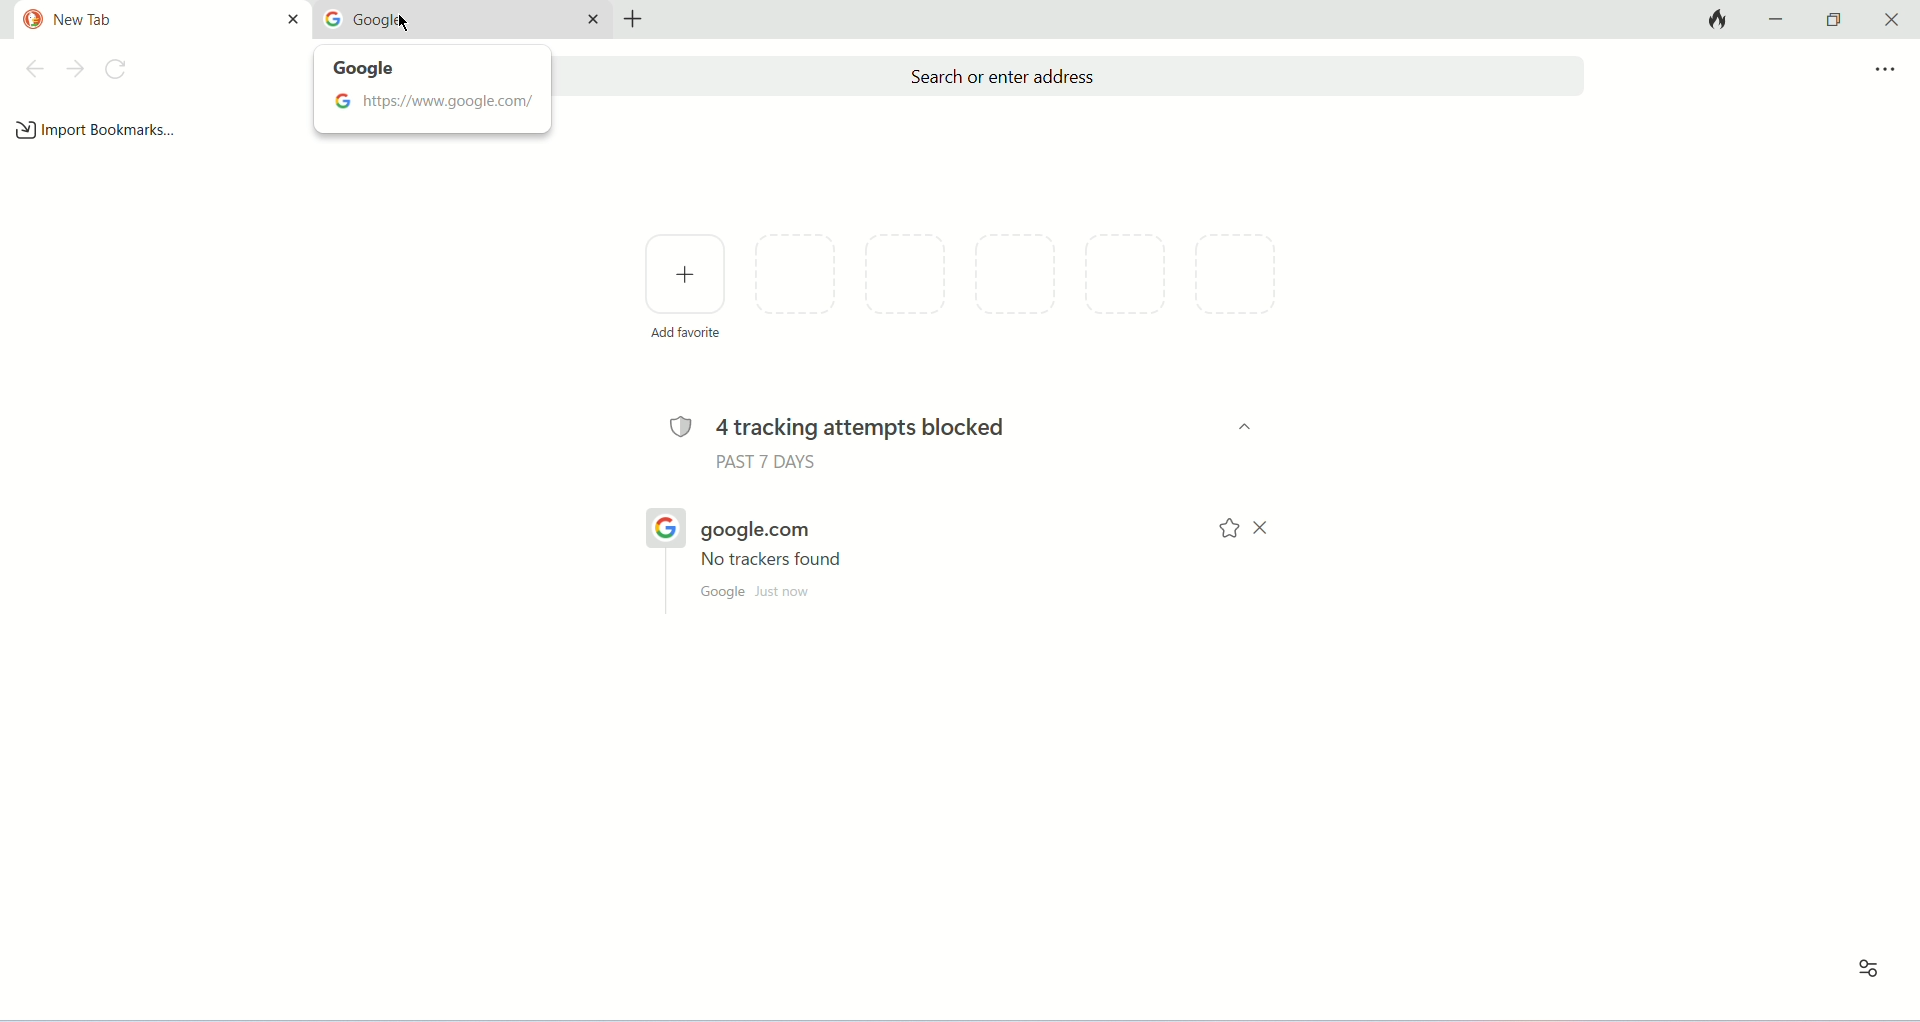 The width and height of the screenshot is (1920, 1022). What do you see at coordinates (784, 592) in the screenshot?
I see `just now` at bounding box center [784, 592].